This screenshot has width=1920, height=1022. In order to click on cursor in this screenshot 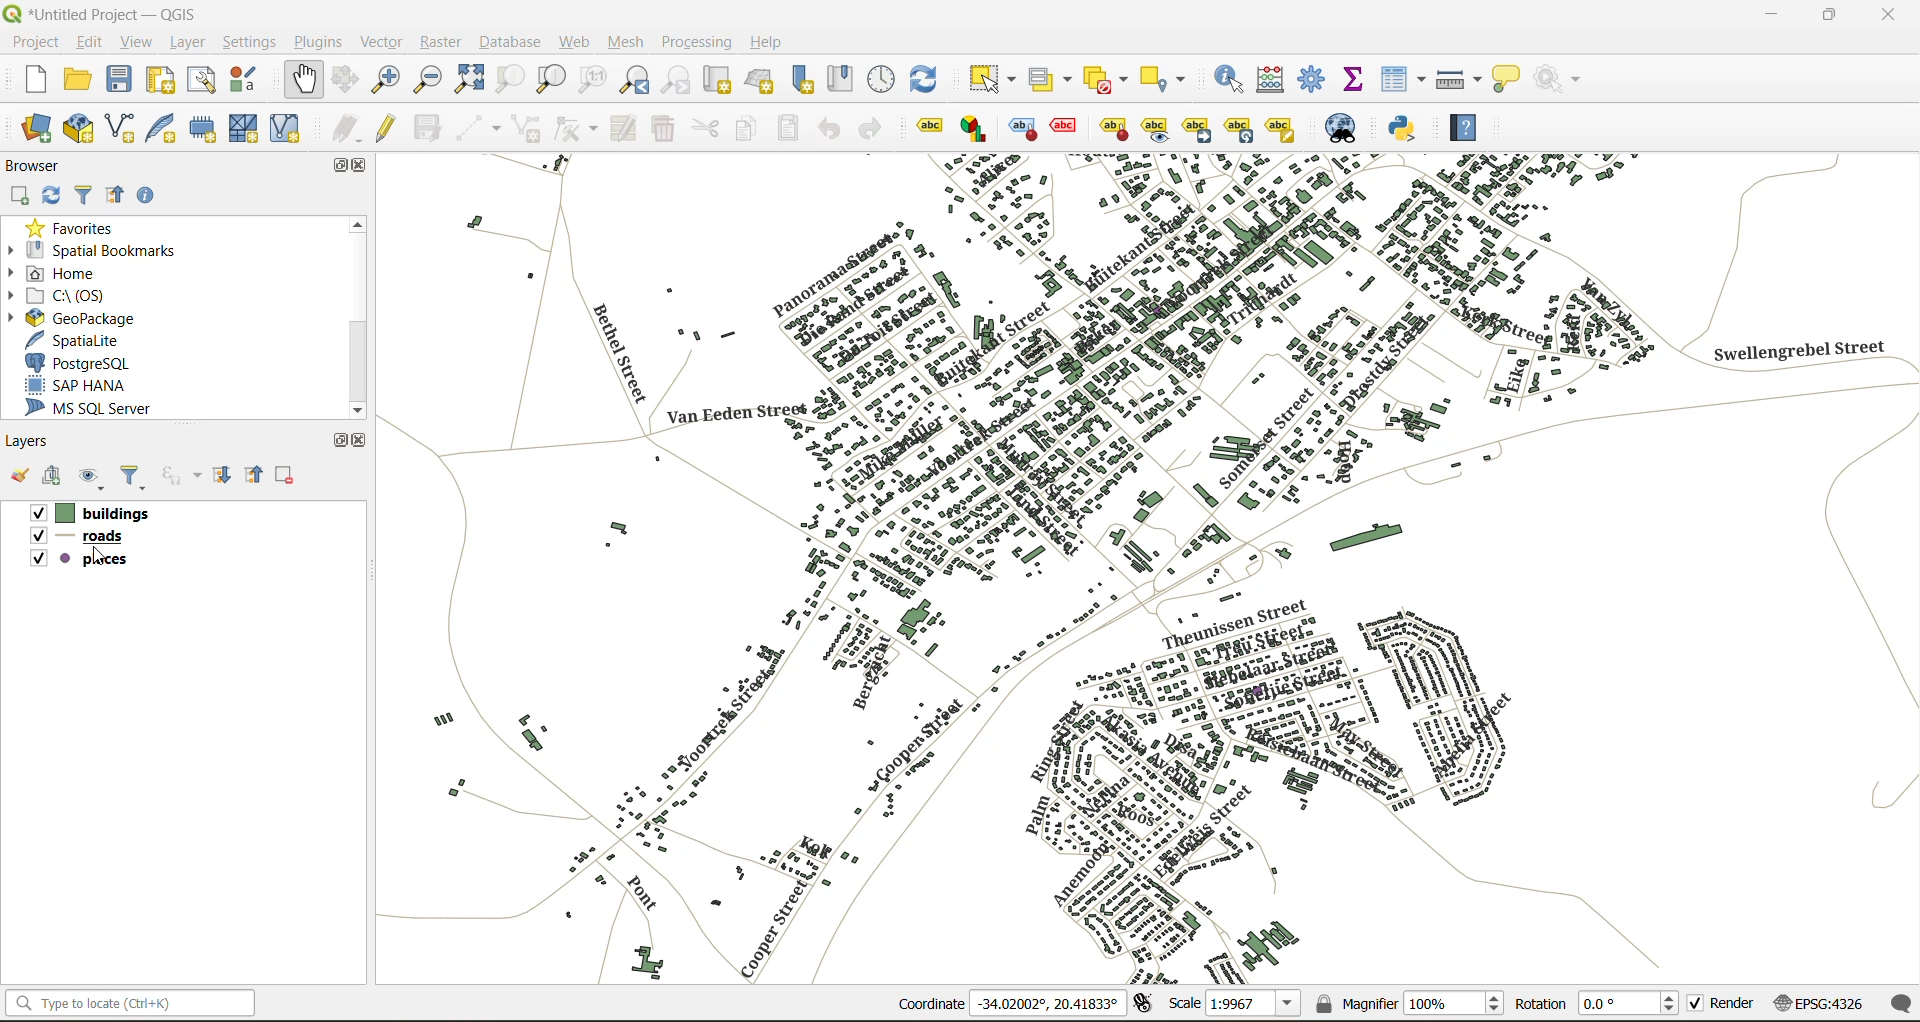, I will do `click(104, 556)`.